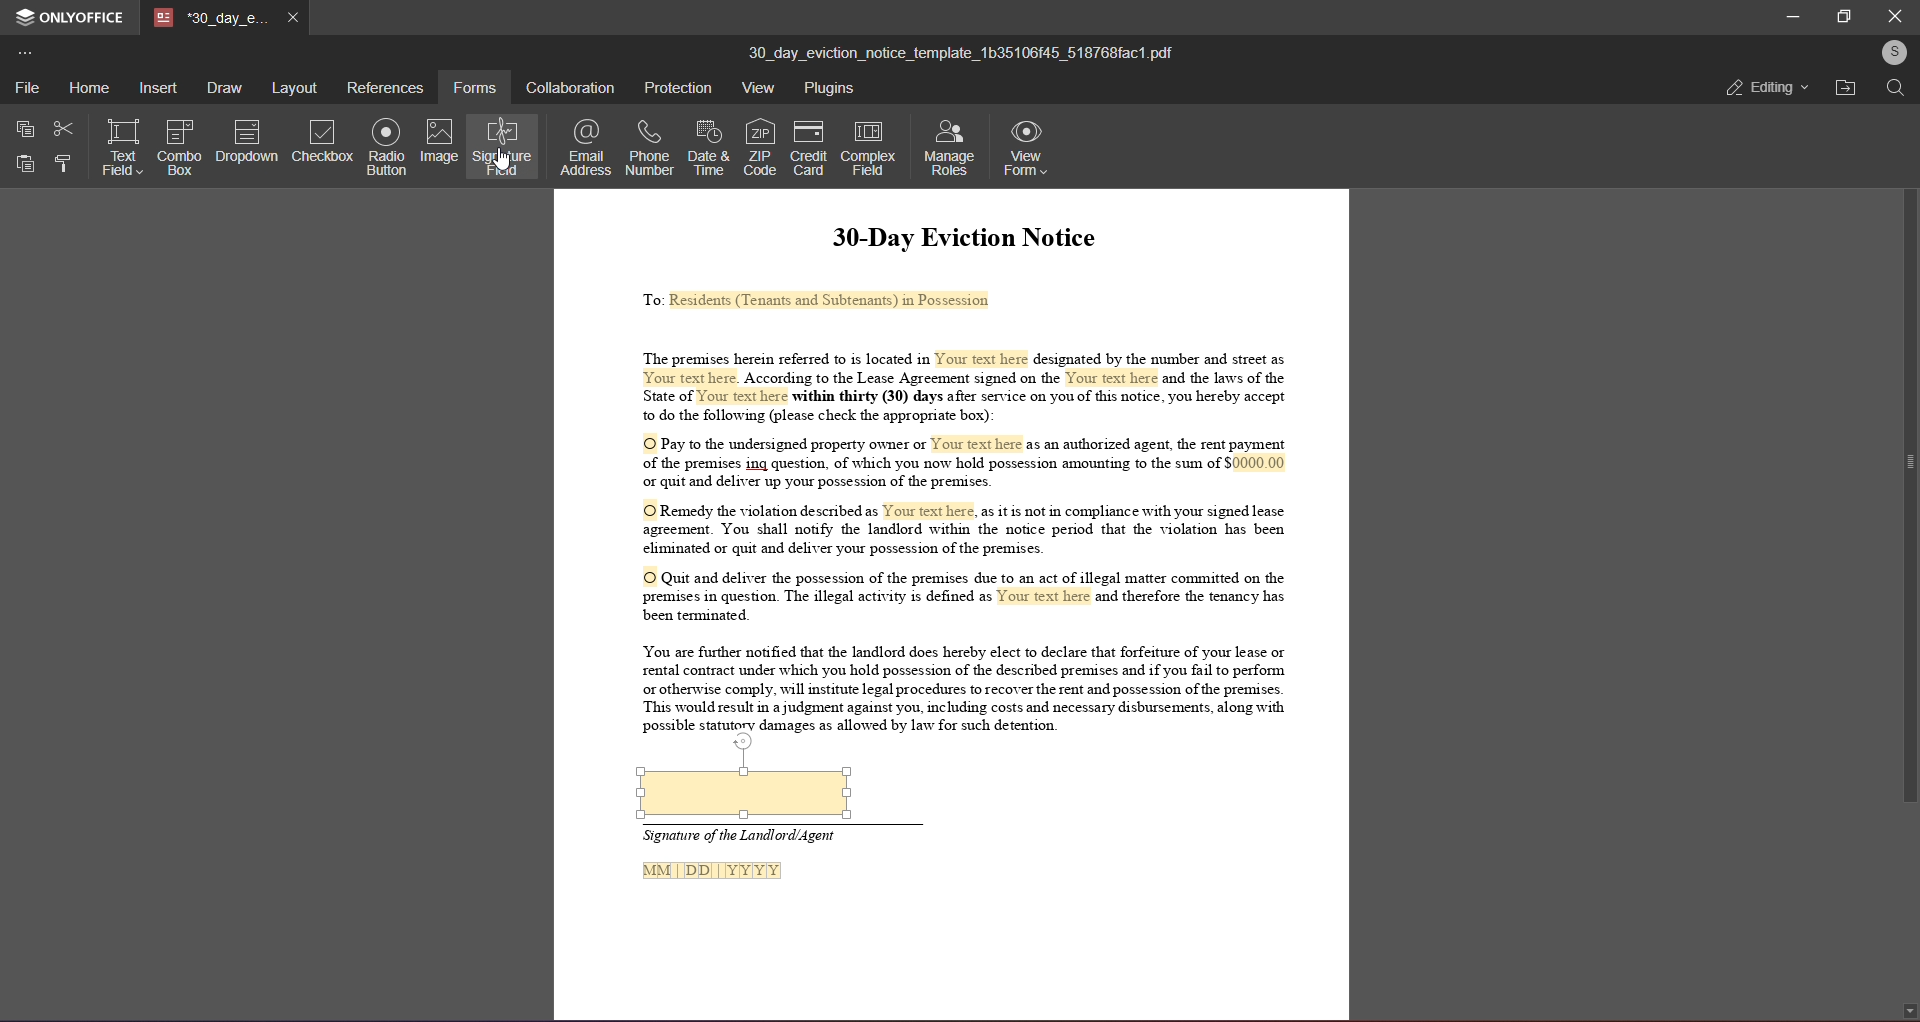  Describe the element at coordinates (963, 50) in the screenshot. I see `(title)30_day_eviction_notice_template_1b35106145_518768fact.pdf` at that location.